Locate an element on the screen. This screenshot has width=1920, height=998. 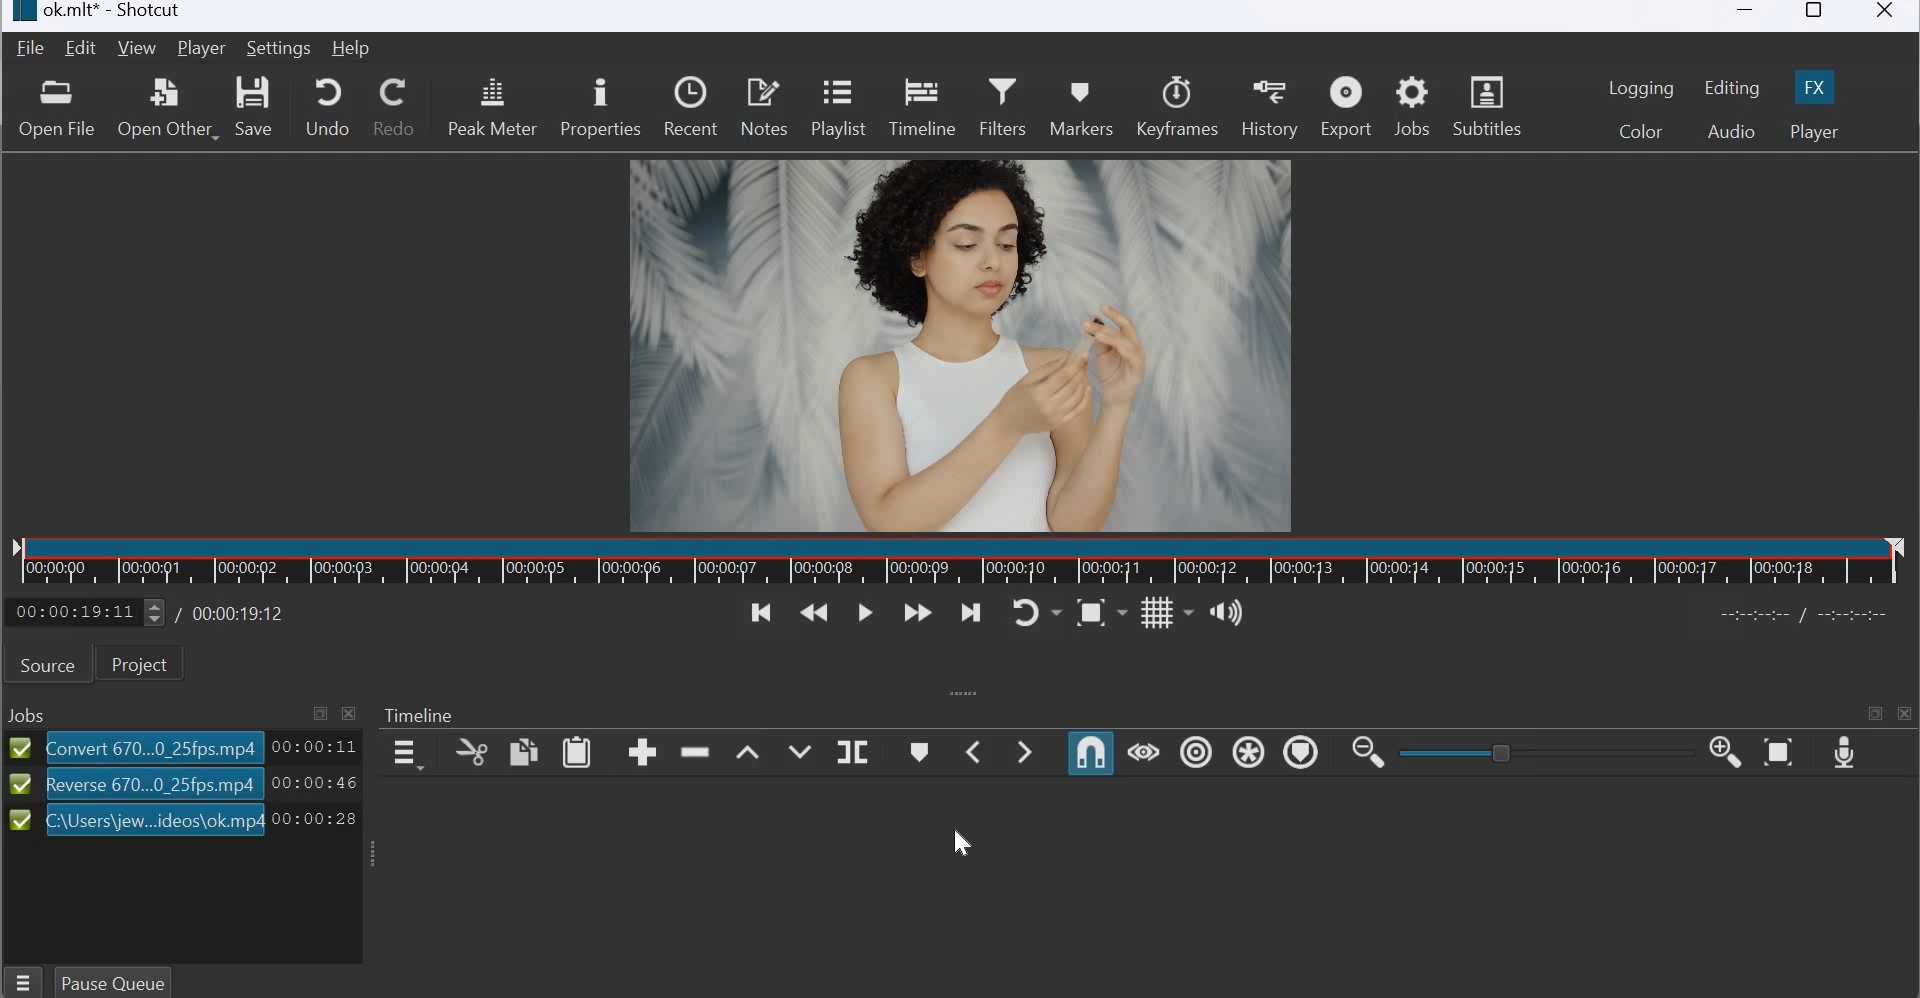
Toggle play or pause is located at coordinates (865, 615).